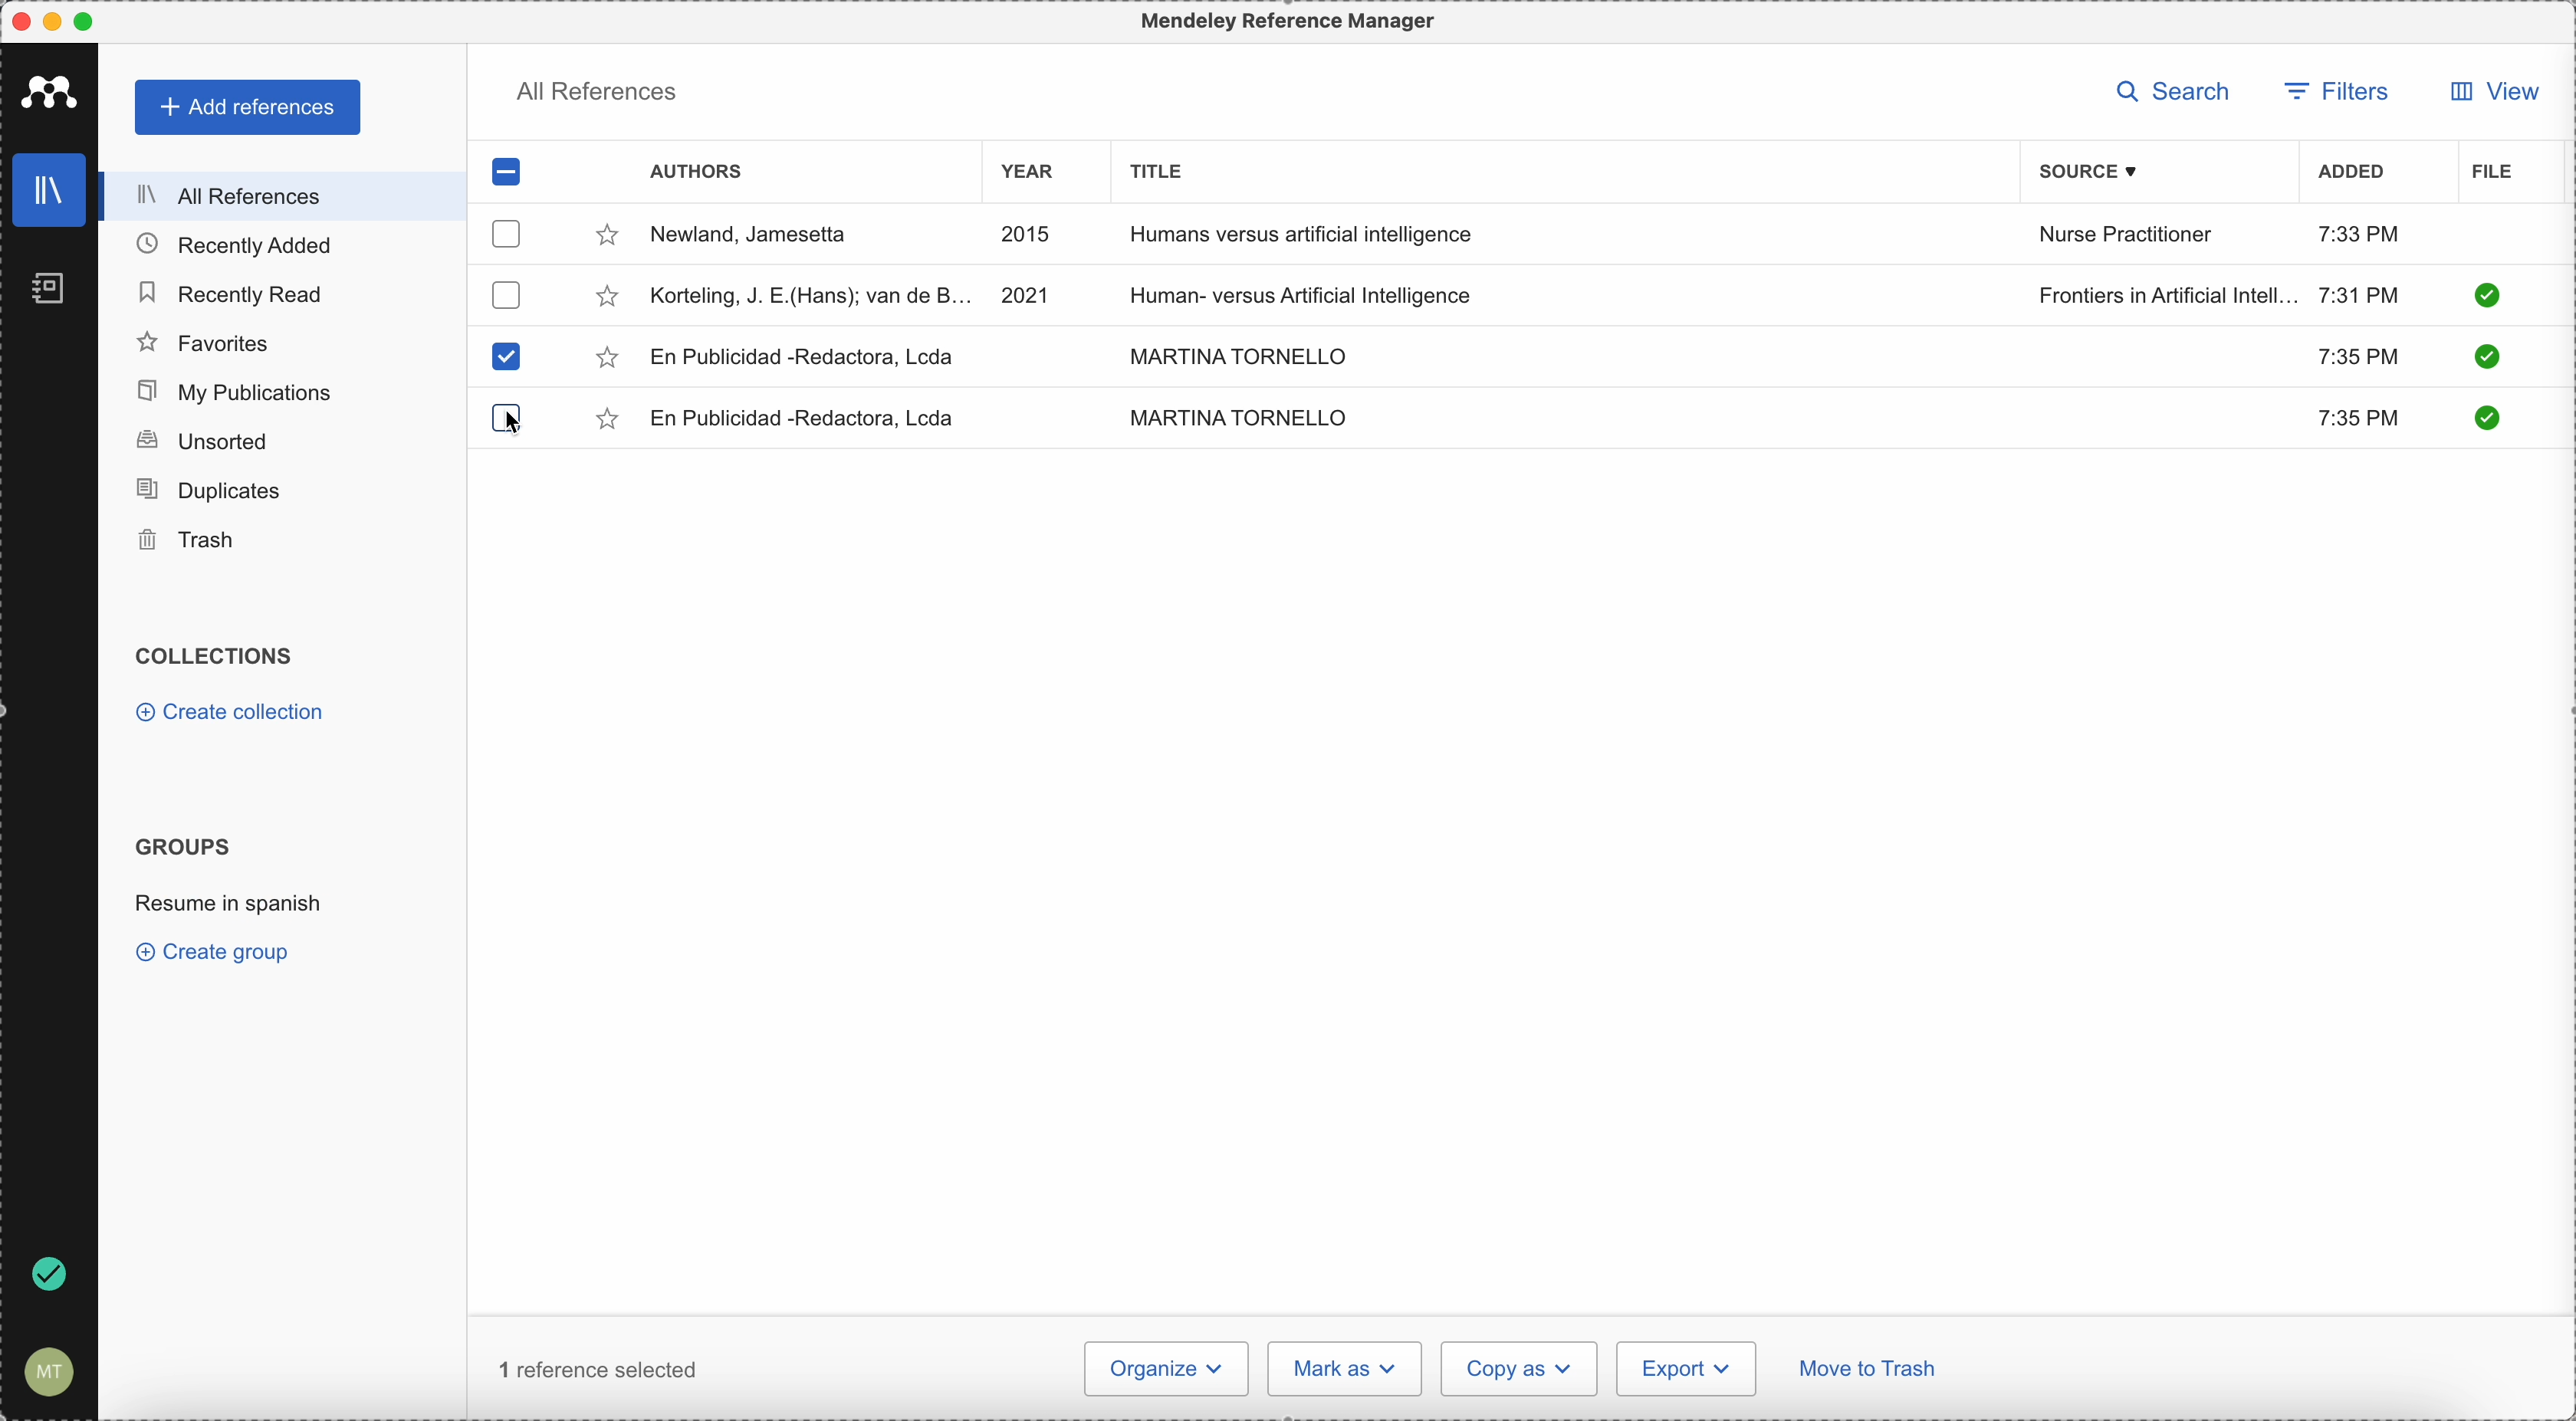  What do you see at coordinates (1303, 237) in the screenshot?
I see `Humans versus artificial intelligence` at bounding box center [1303, 237].